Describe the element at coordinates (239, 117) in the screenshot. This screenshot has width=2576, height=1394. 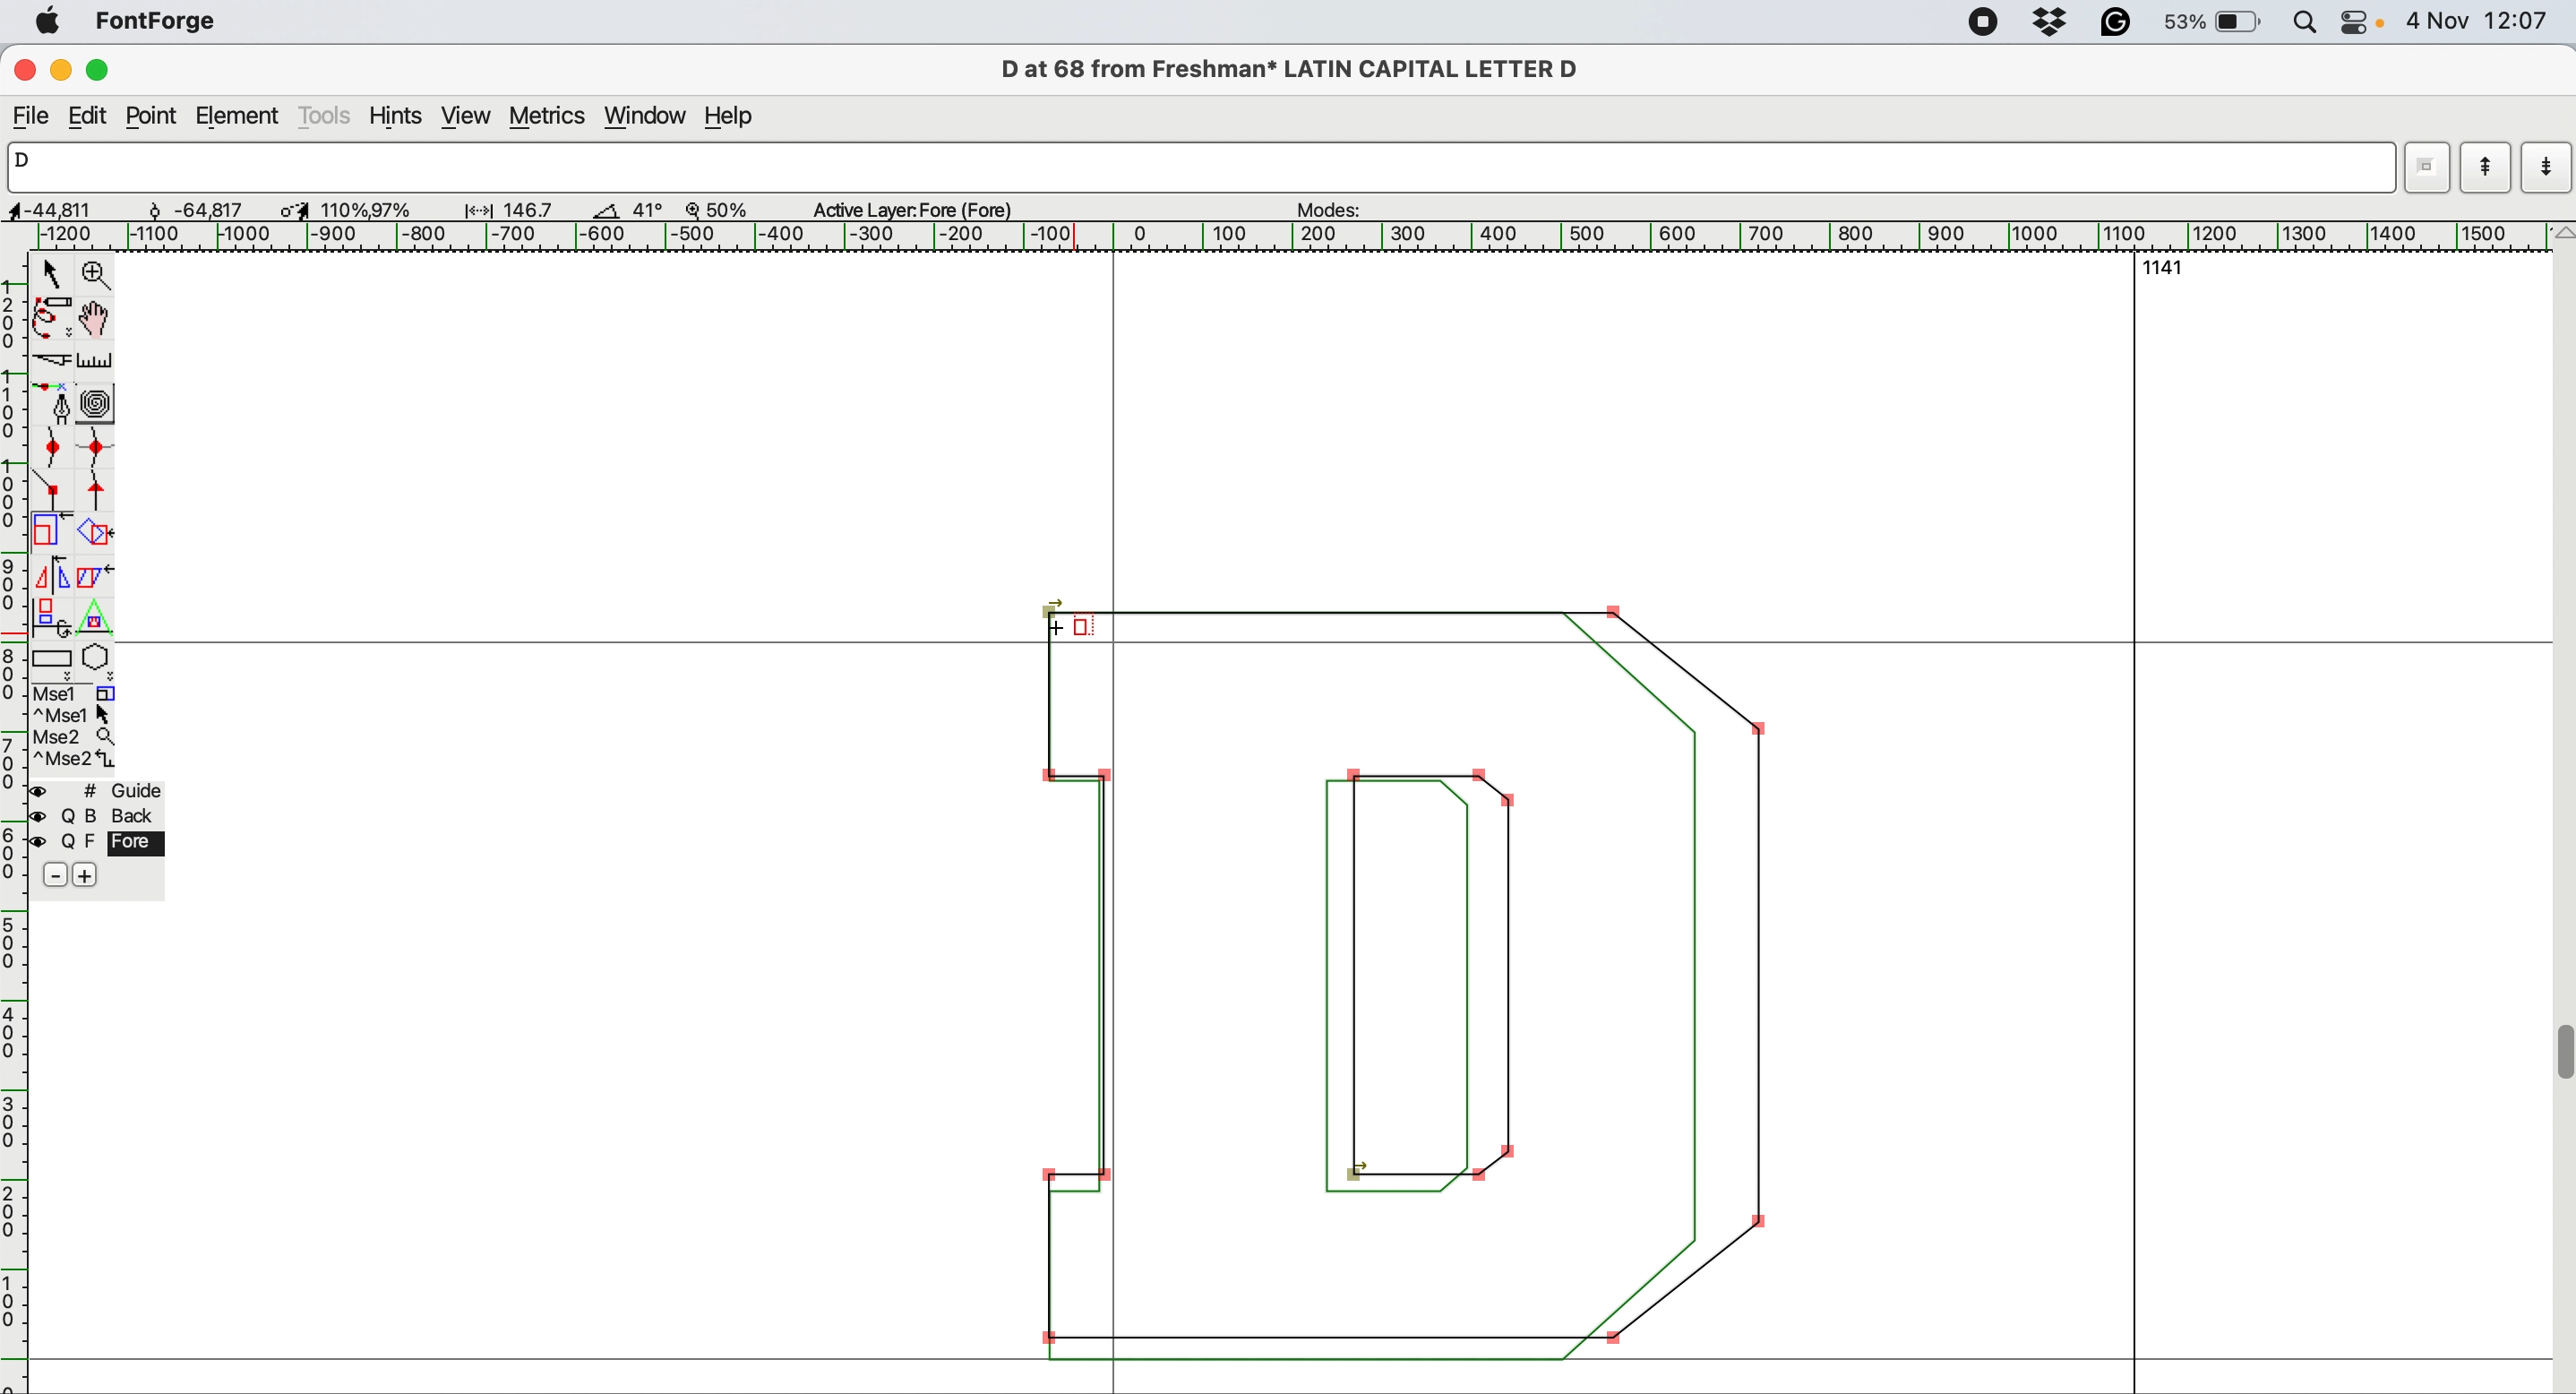
I see `element` at that location.